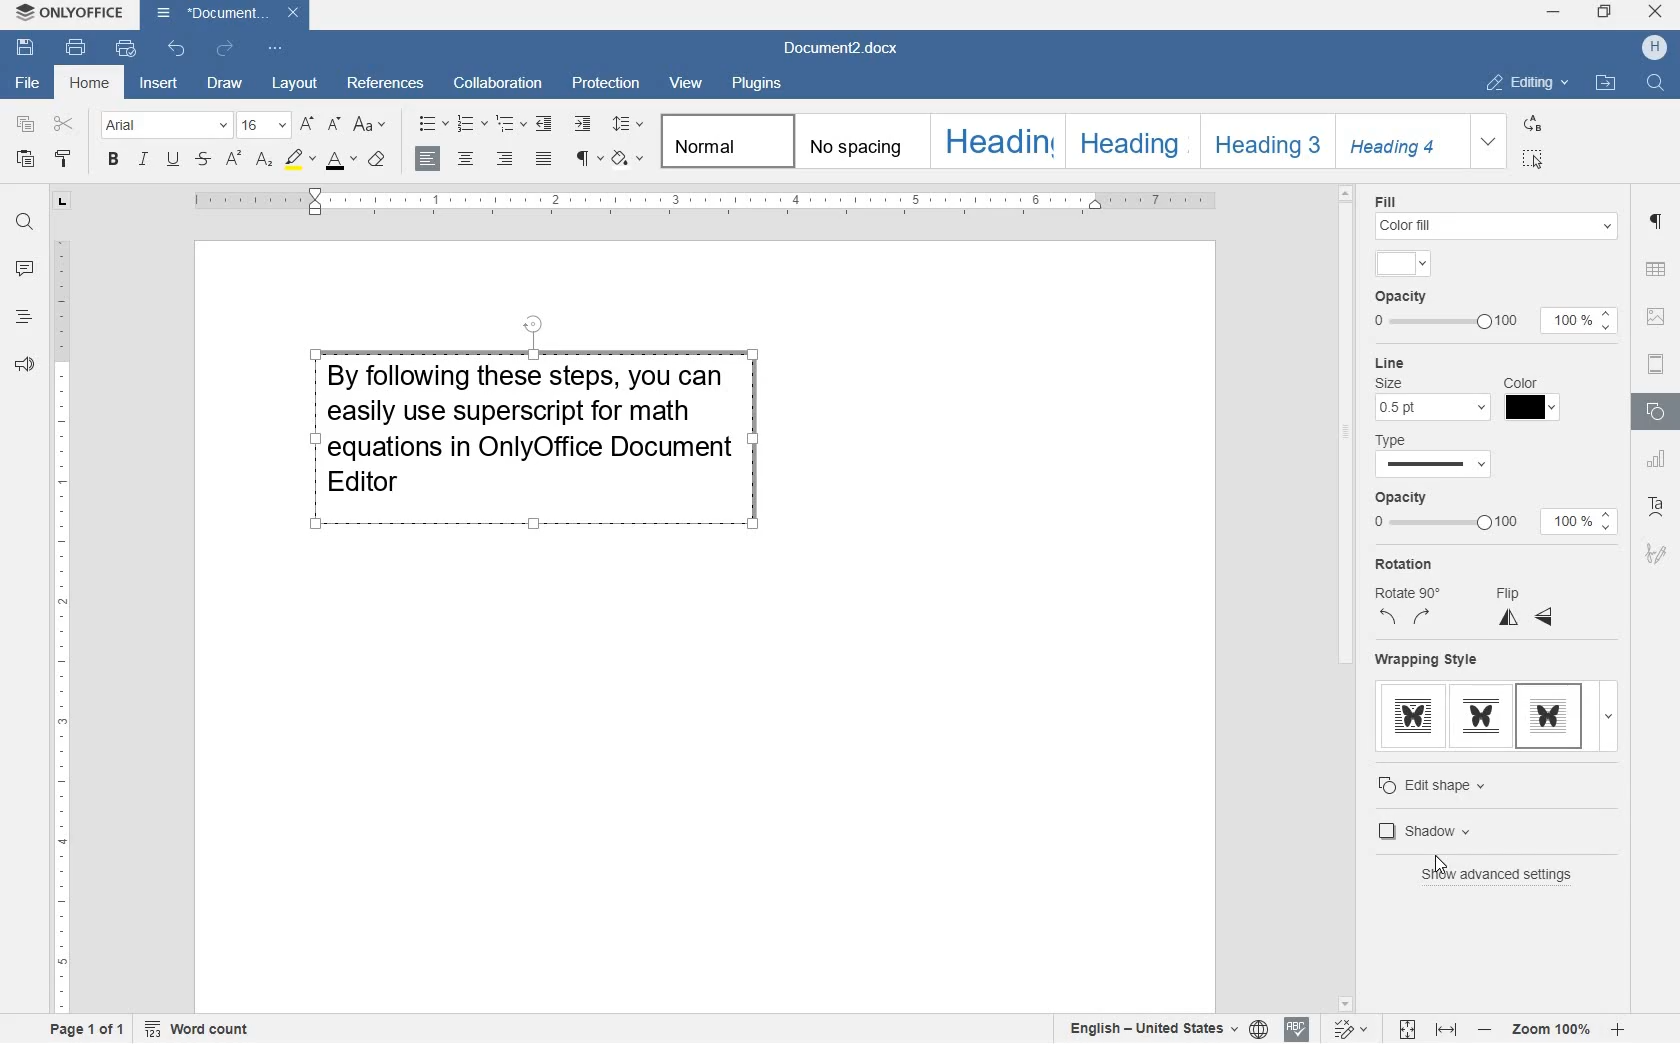  I want to click on text art, so click(1656, 509).